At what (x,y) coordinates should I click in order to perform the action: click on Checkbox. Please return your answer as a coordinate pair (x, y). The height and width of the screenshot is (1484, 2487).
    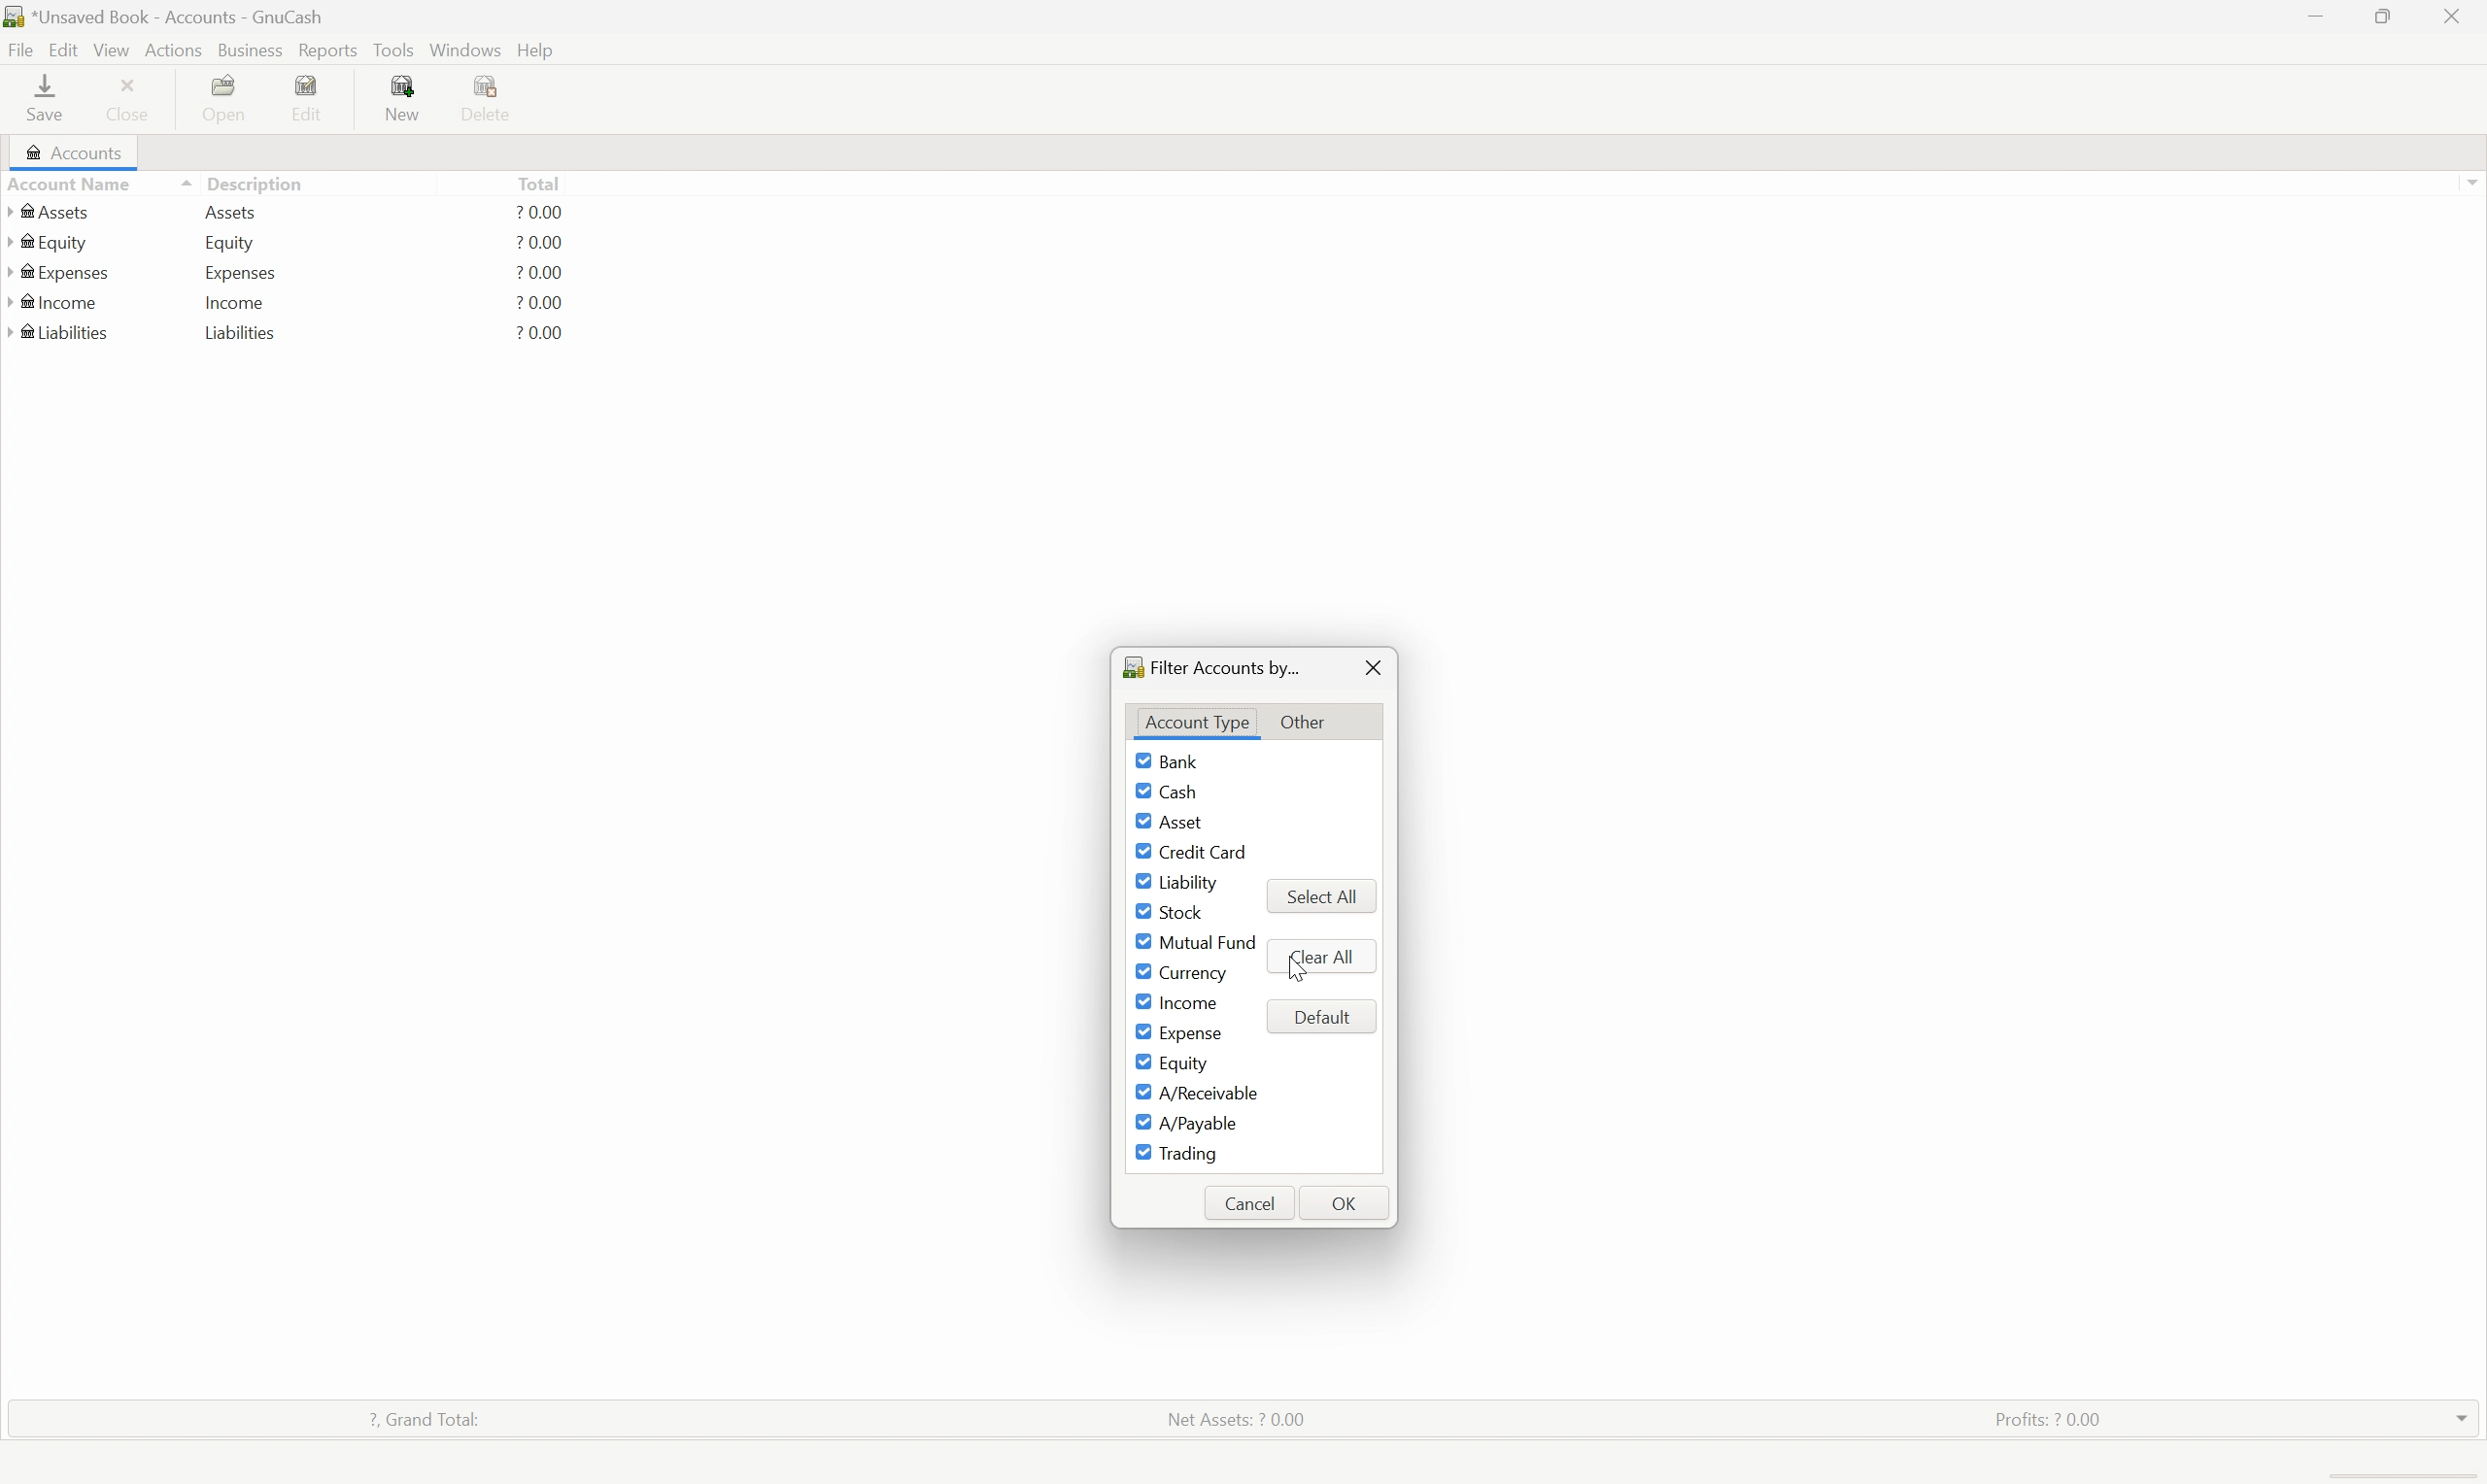
    Looking at the image, I should click on (1140, 940).